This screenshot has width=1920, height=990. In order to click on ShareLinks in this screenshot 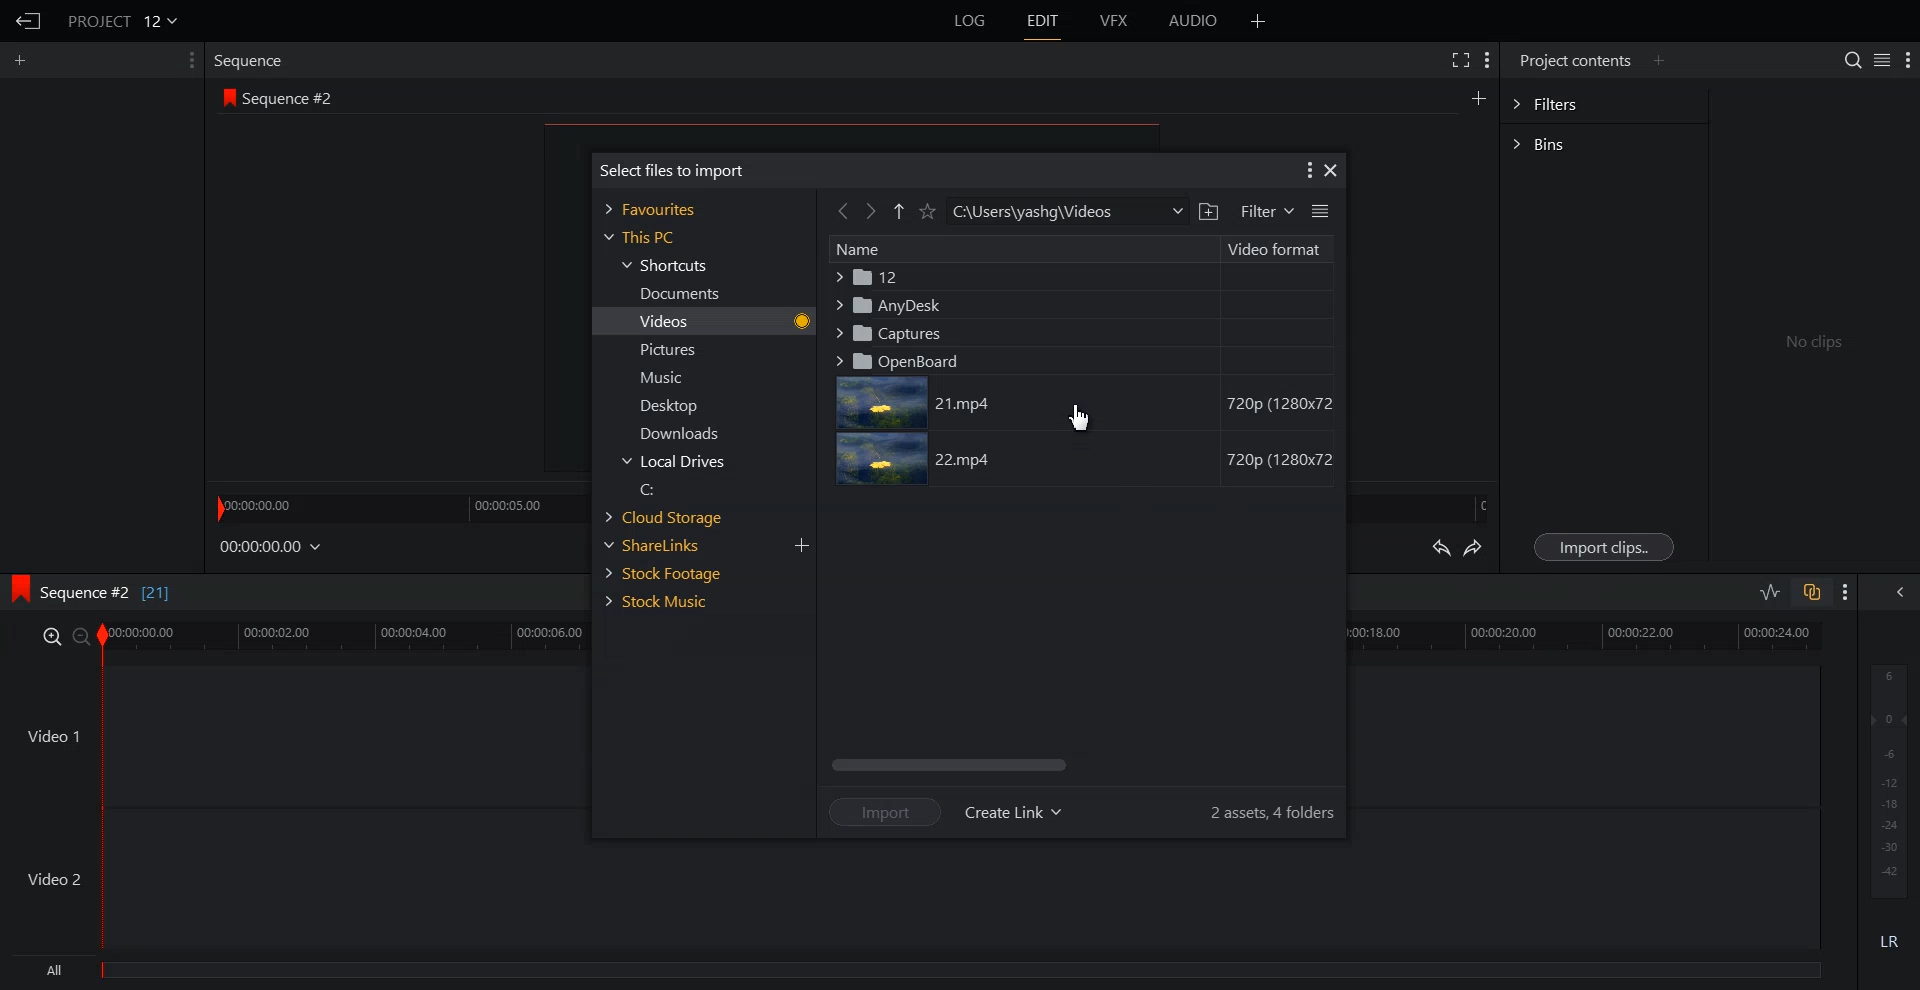, I will do `click(673, 545)`.